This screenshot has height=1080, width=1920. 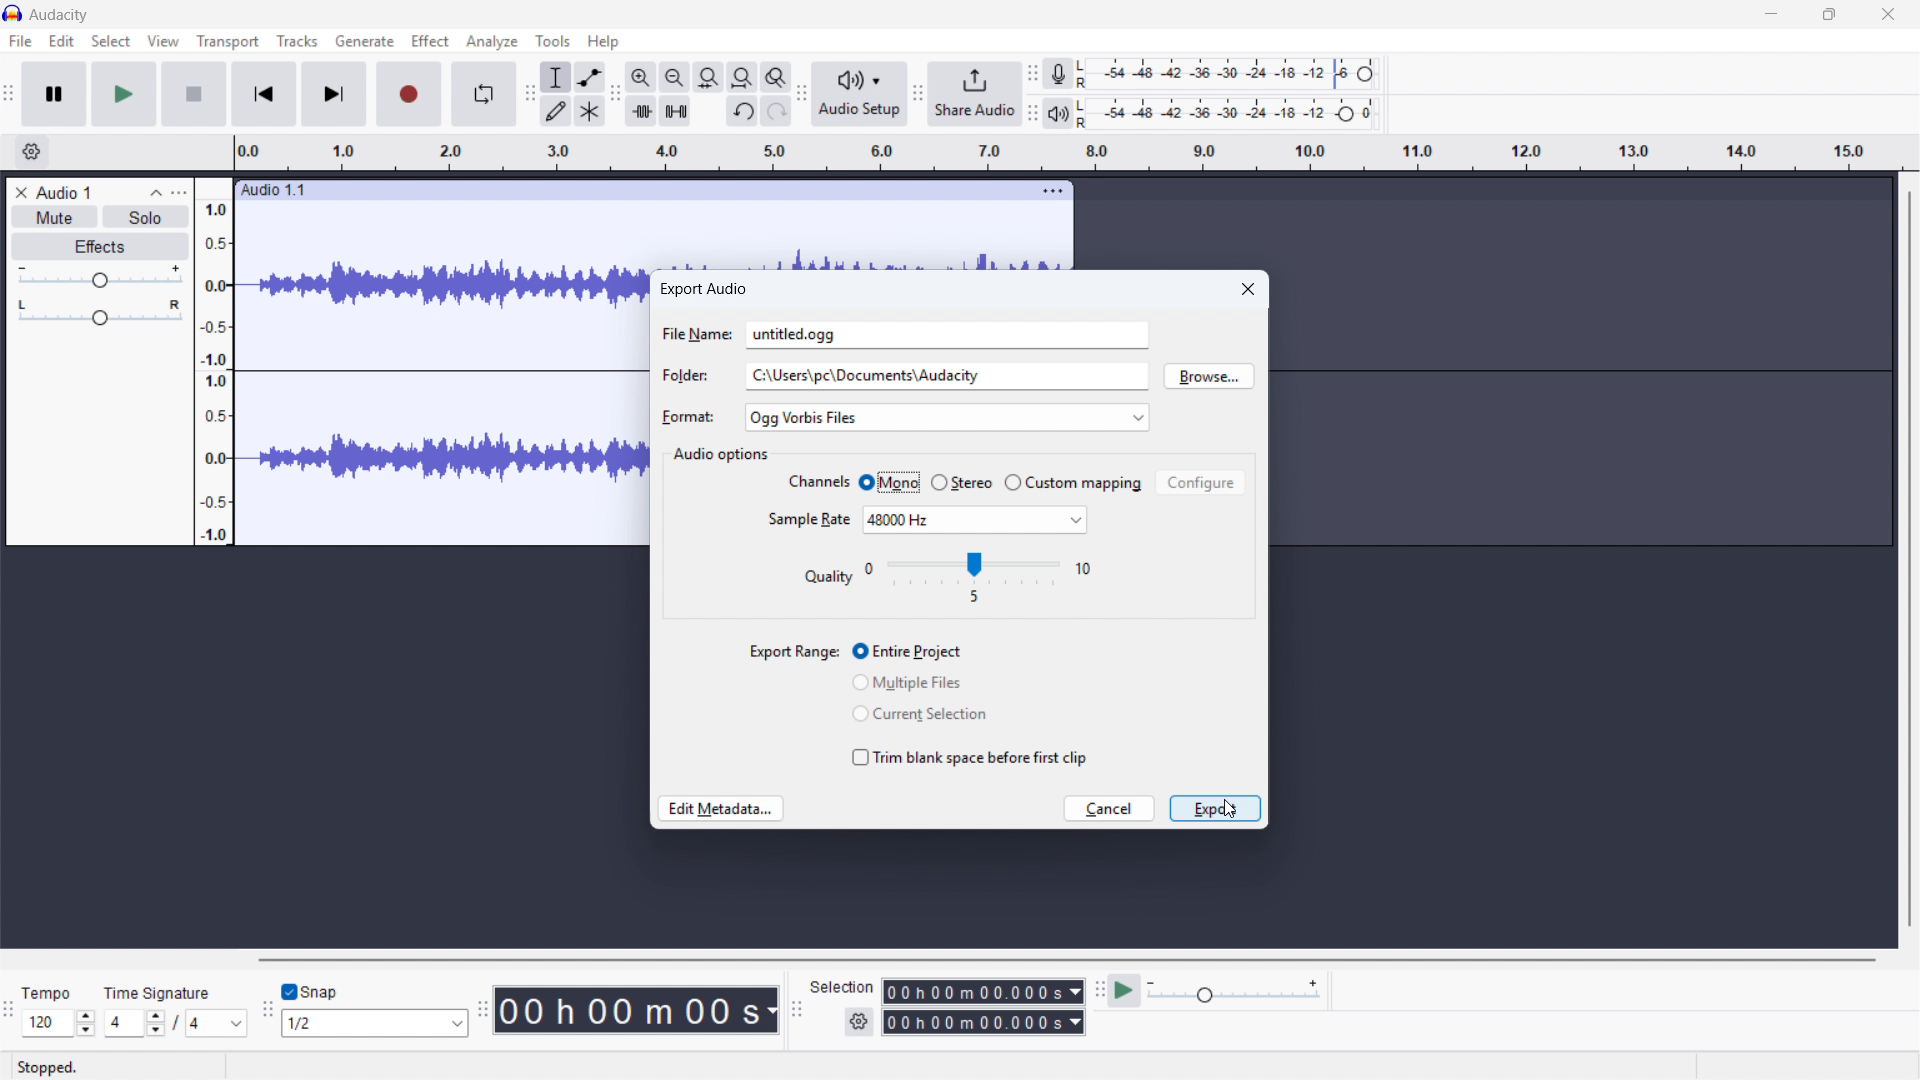 I want to click on Envelope tool , so click(x=589, y=77).